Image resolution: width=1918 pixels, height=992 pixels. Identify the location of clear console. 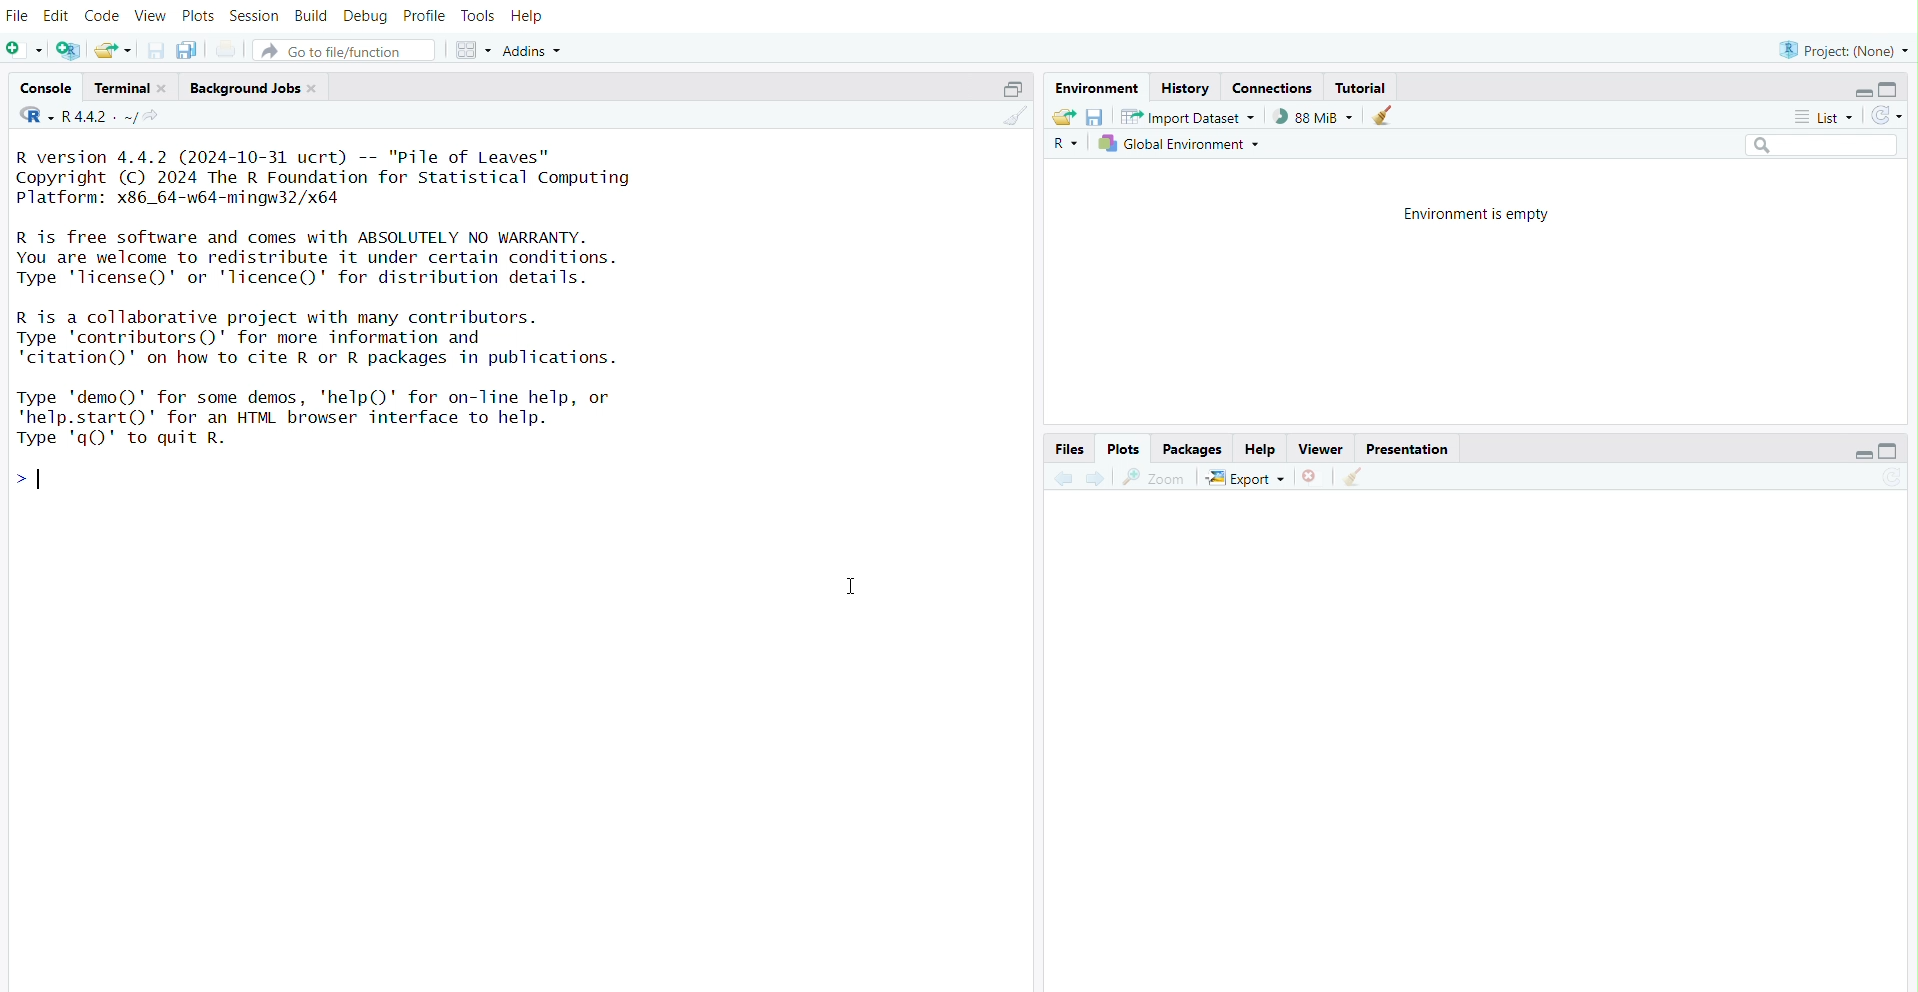
(1011, 117).